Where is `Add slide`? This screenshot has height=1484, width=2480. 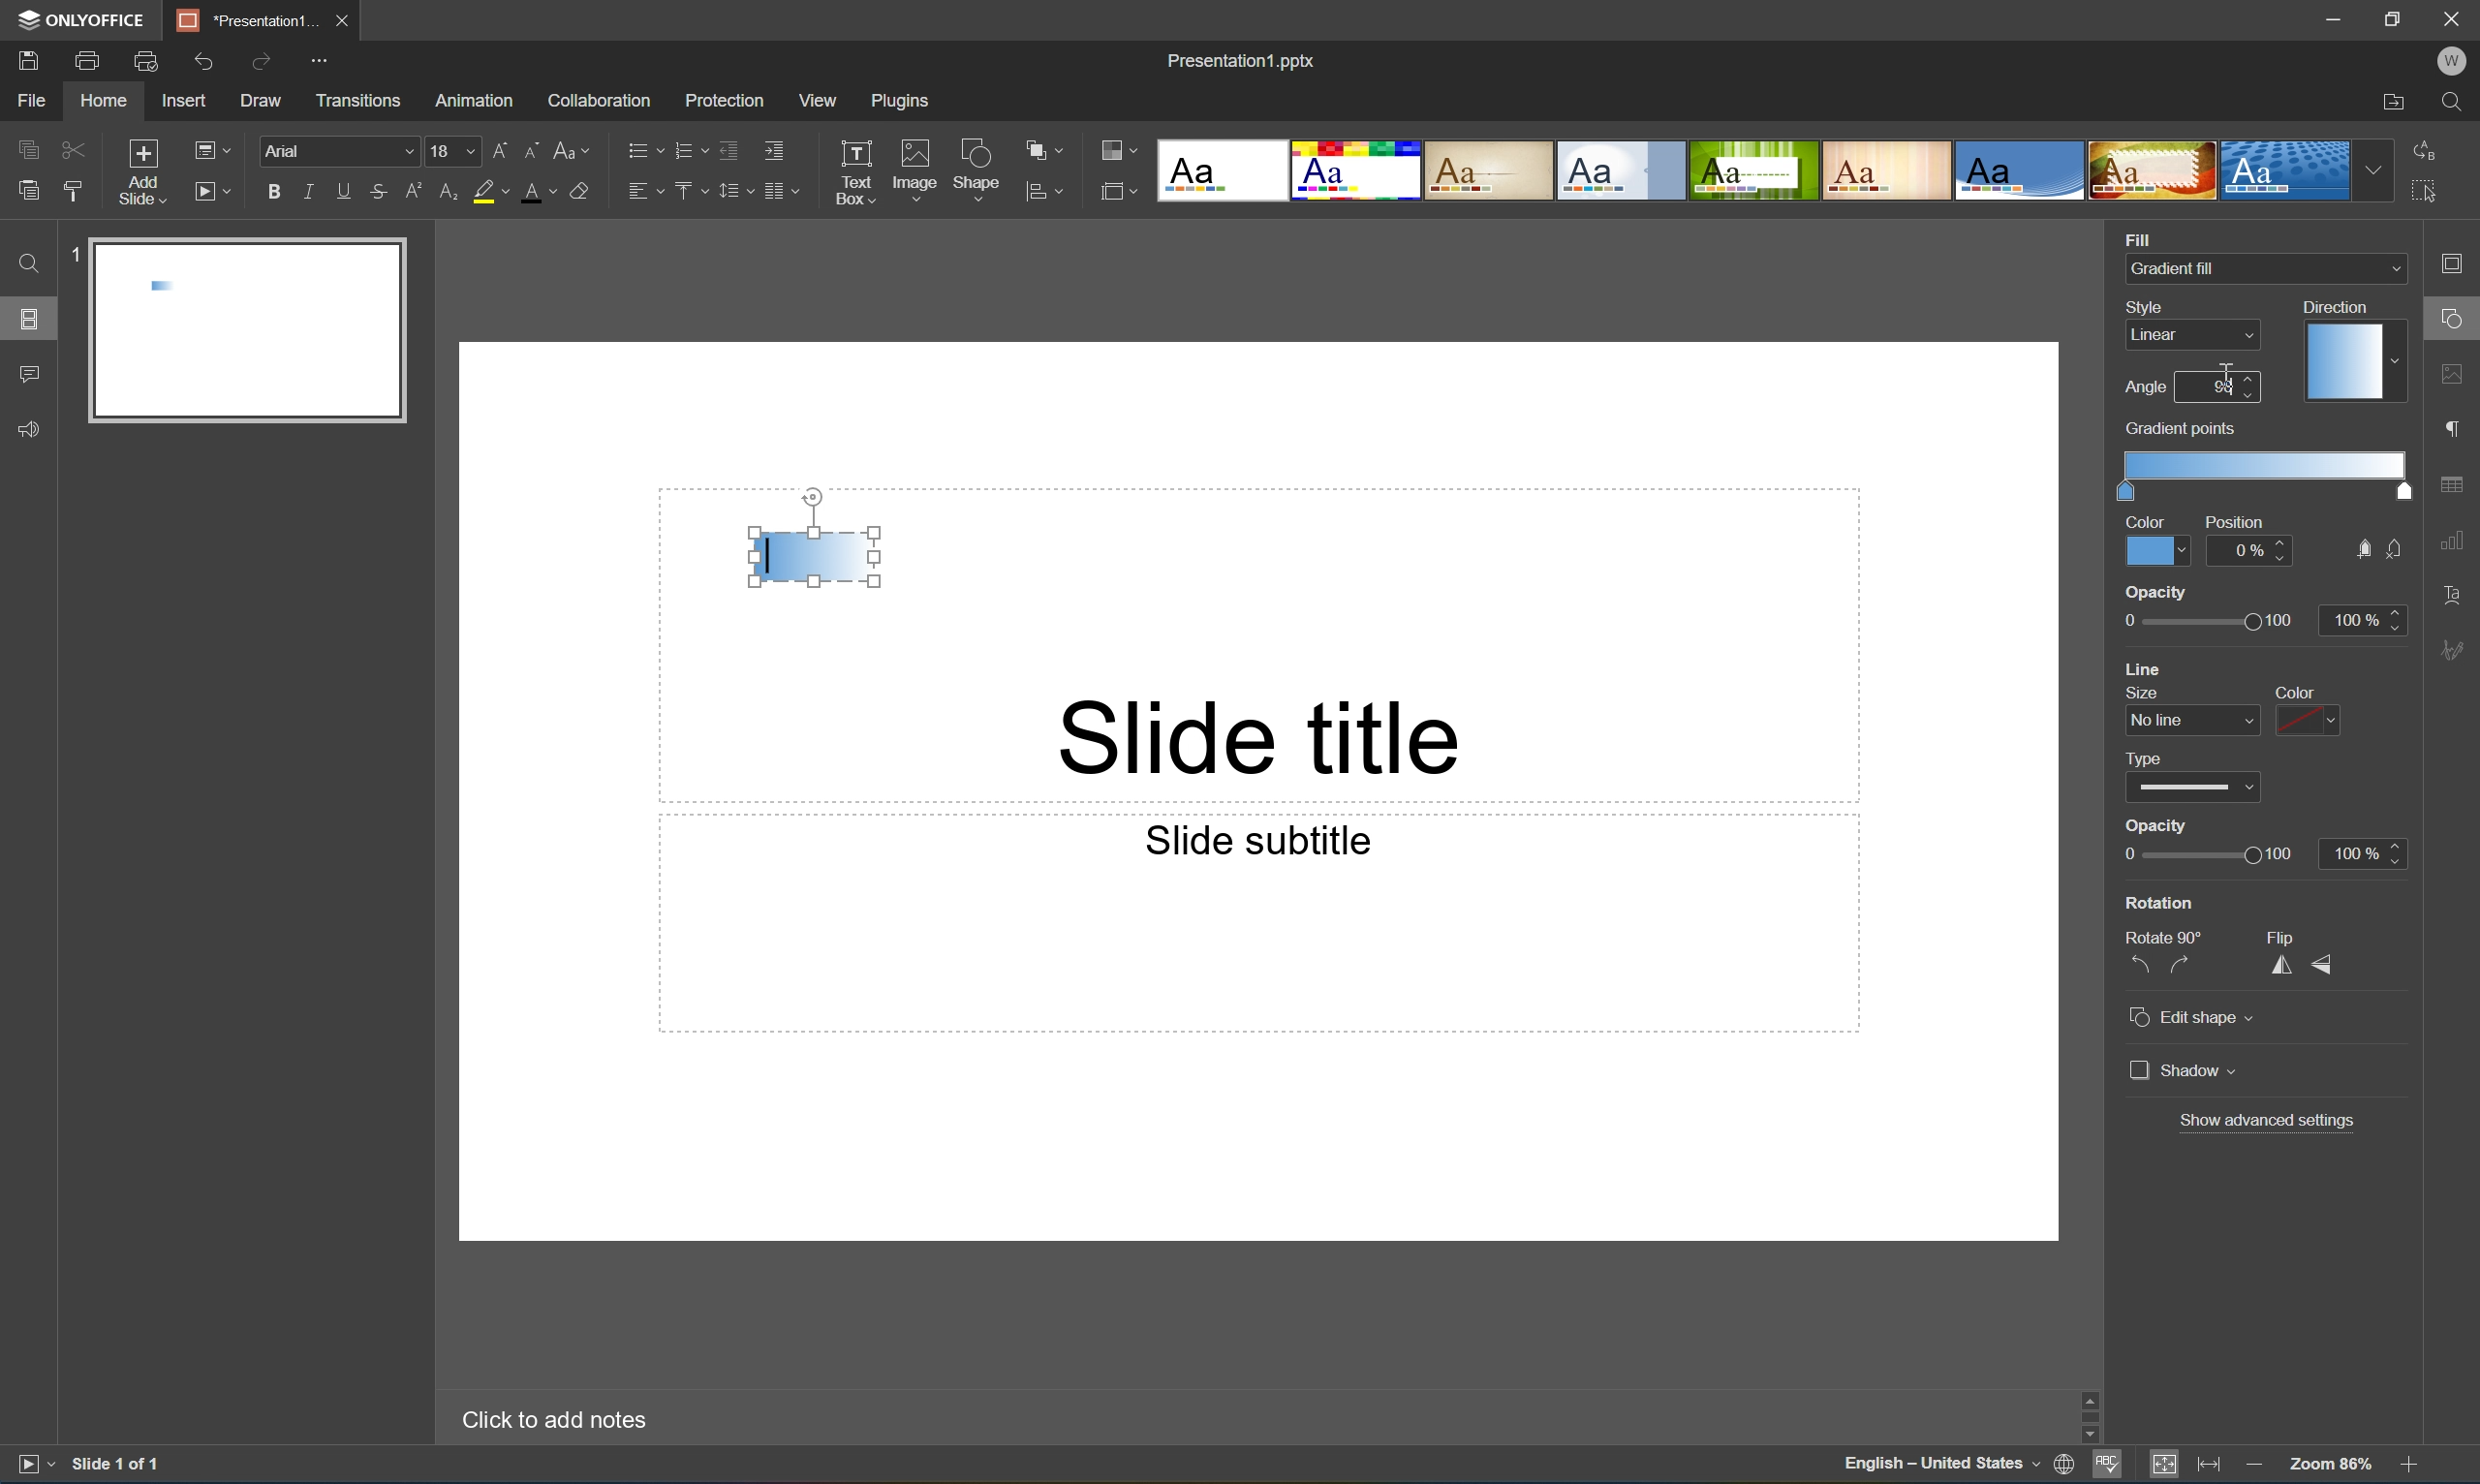
Add slide is located at coordinates (138, 173).